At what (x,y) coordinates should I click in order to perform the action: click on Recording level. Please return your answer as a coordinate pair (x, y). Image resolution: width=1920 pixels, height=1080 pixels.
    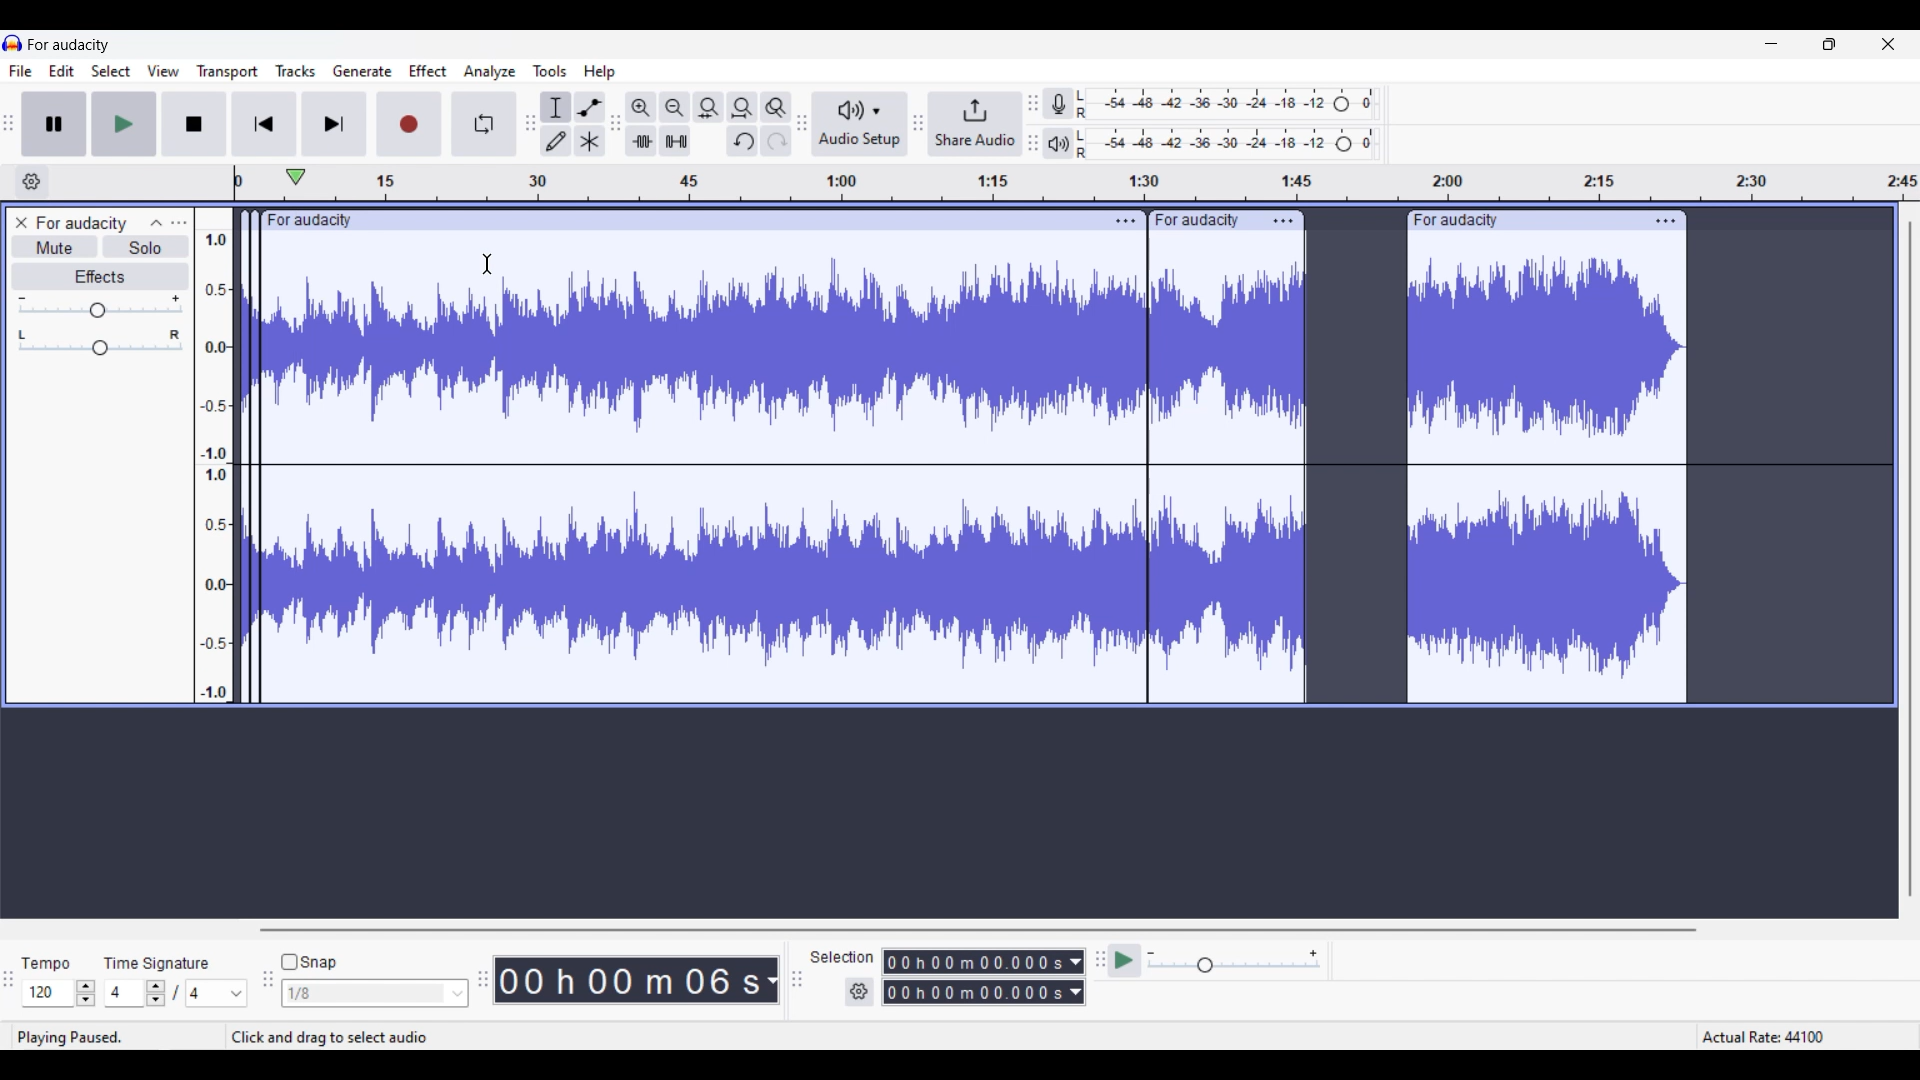
    Looking at the image, I should click on (1238, 106).